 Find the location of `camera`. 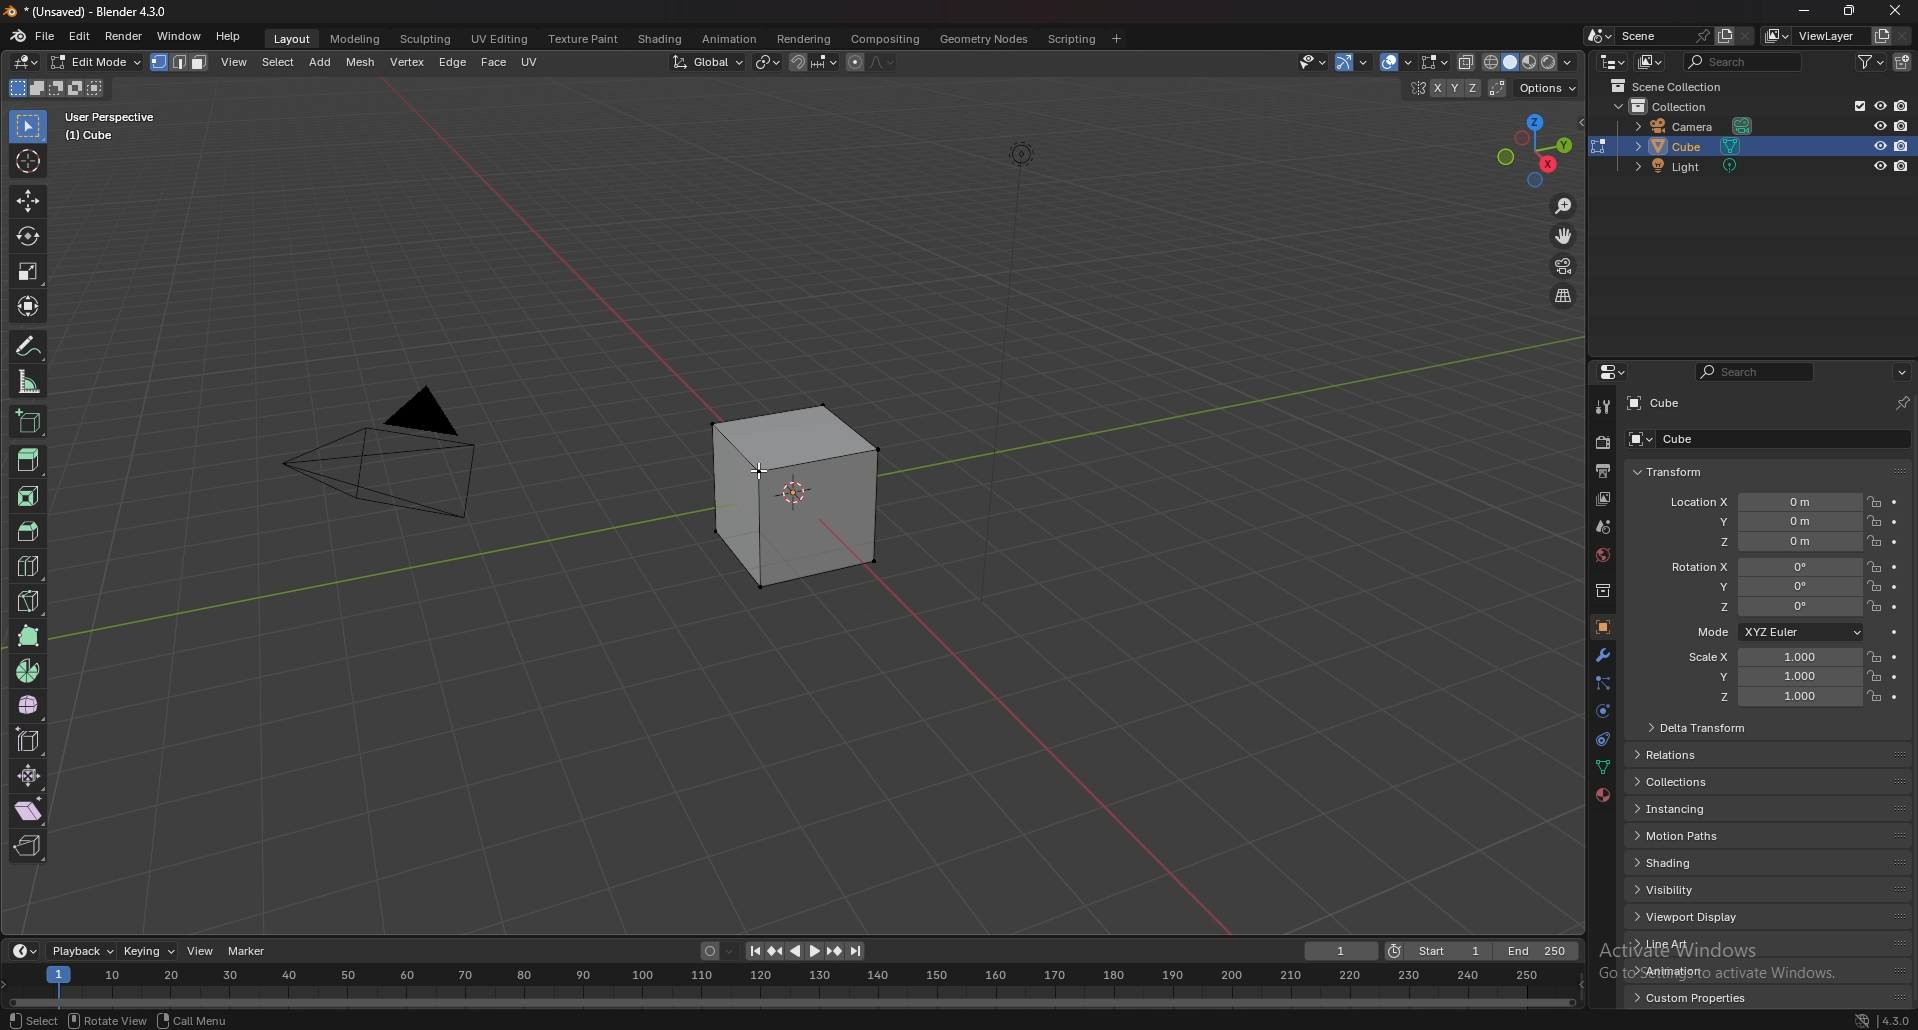

camera is located at coordinates (1695, 125).